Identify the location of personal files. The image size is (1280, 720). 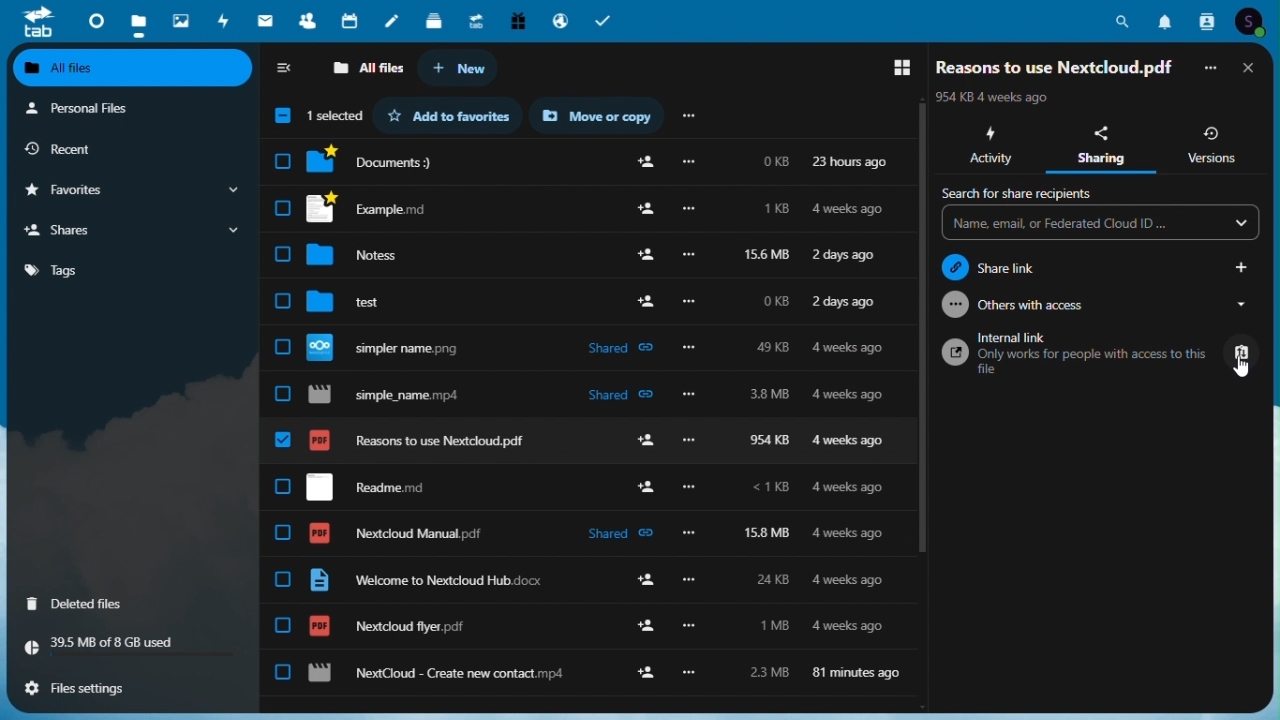
(127, 107).